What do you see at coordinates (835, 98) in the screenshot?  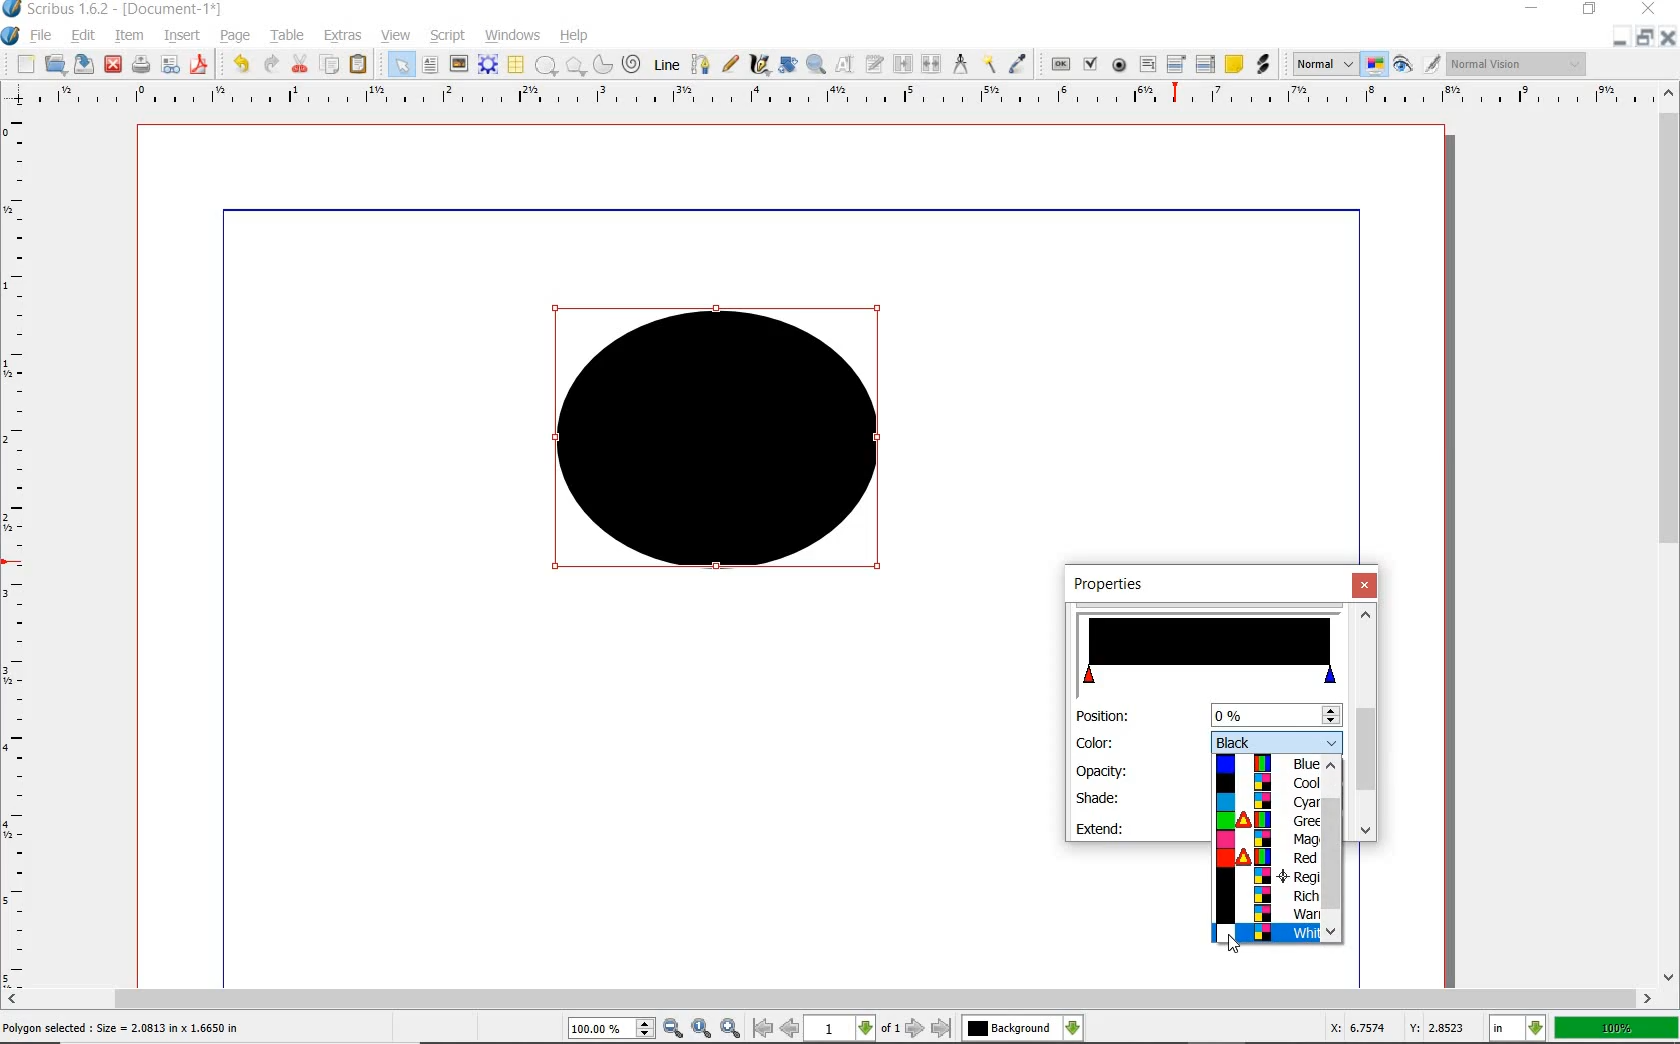 I see `RULER` at bounding box center [835, 98].